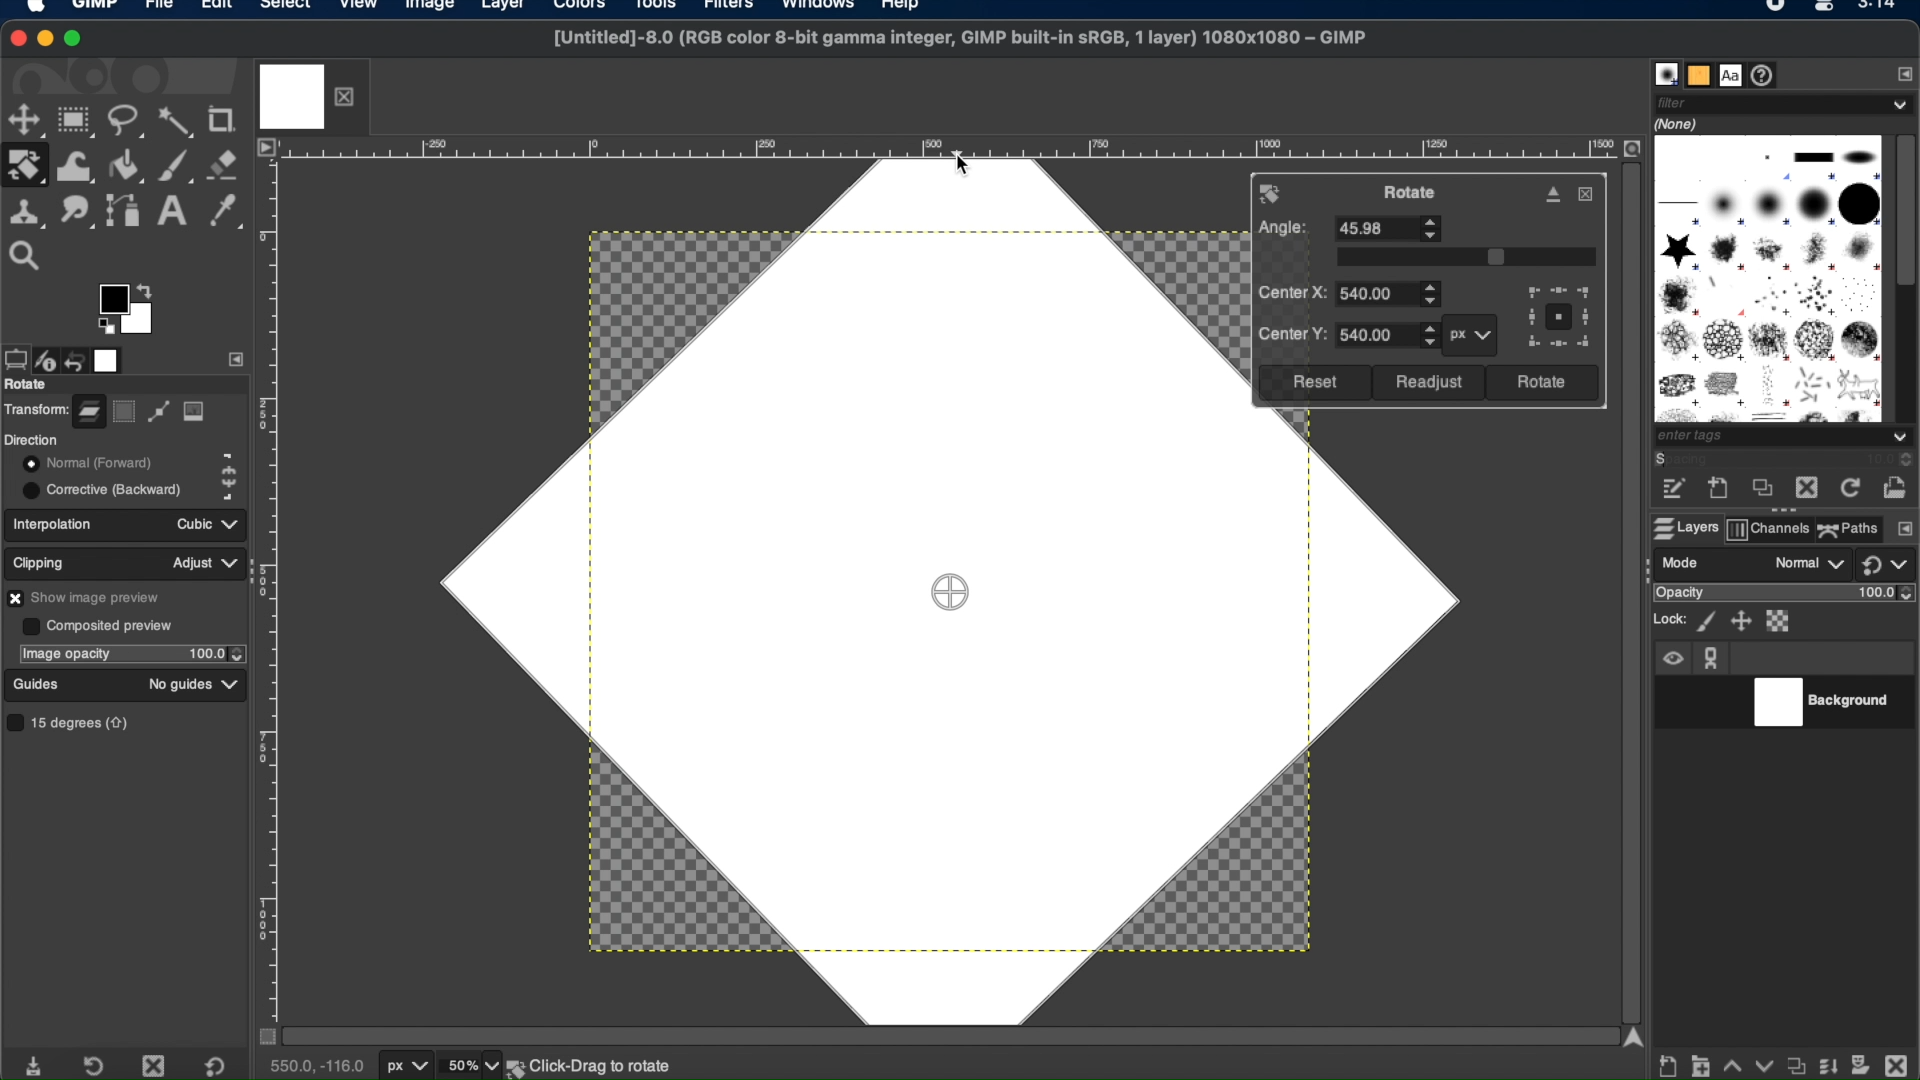  I want to click on none, so click(1680, 123).